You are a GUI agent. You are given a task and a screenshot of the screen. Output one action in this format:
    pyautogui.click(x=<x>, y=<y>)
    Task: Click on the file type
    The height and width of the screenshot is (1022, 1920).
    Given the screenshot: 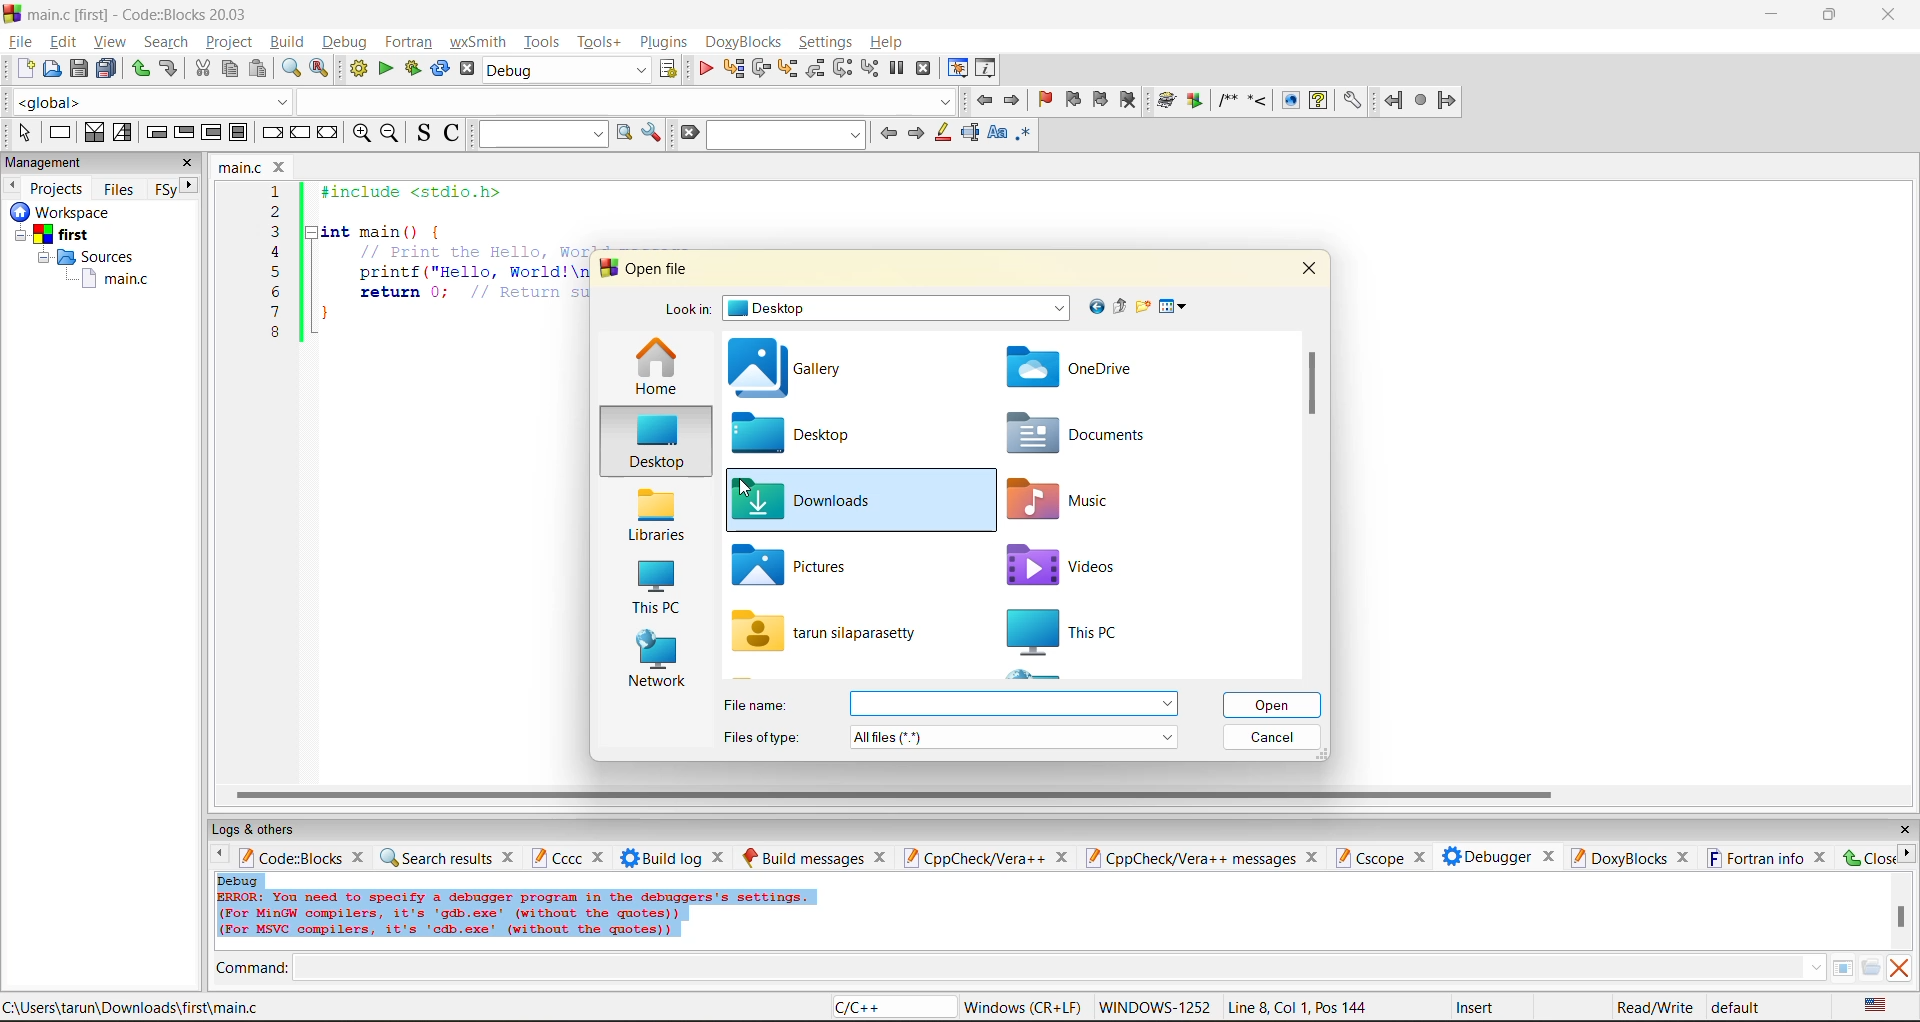 What is the action you would take?
    pyautogui.click(x=762, y=735)
    